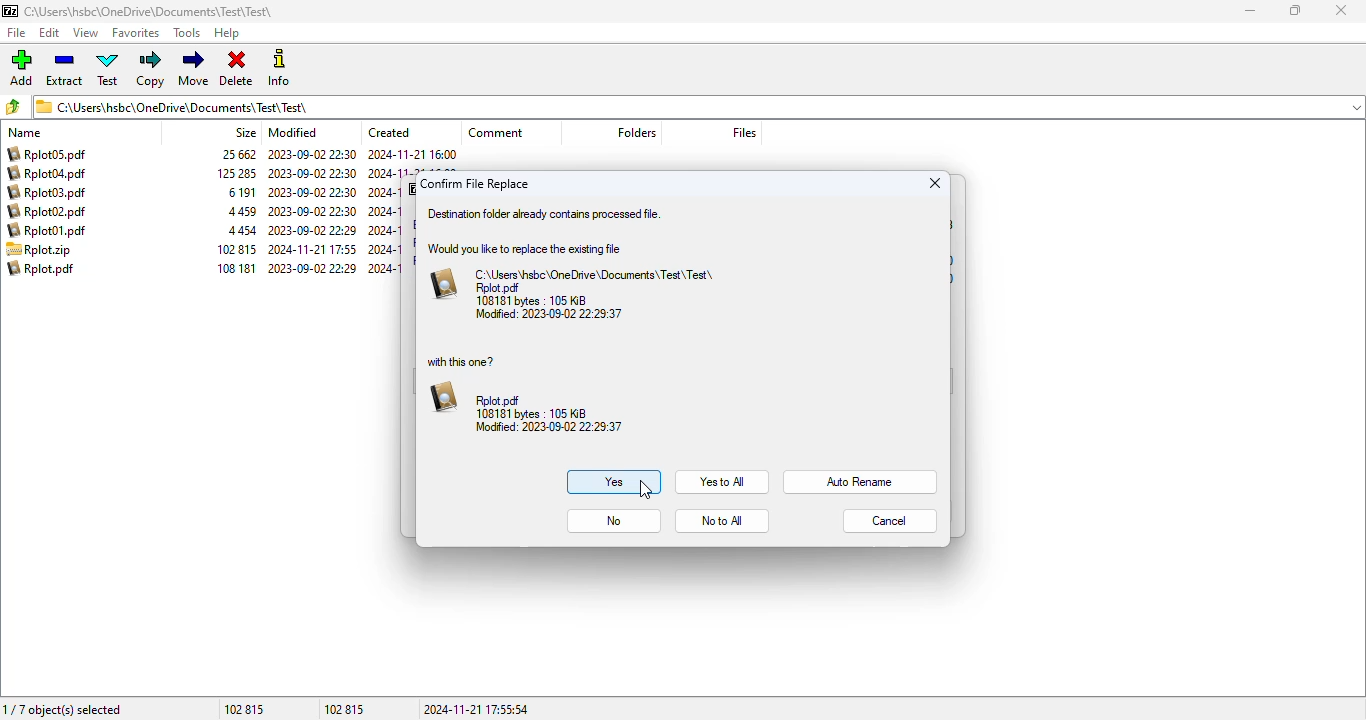 The image size is (1366, 720). I want to click on 25 662, so click(241, 155).